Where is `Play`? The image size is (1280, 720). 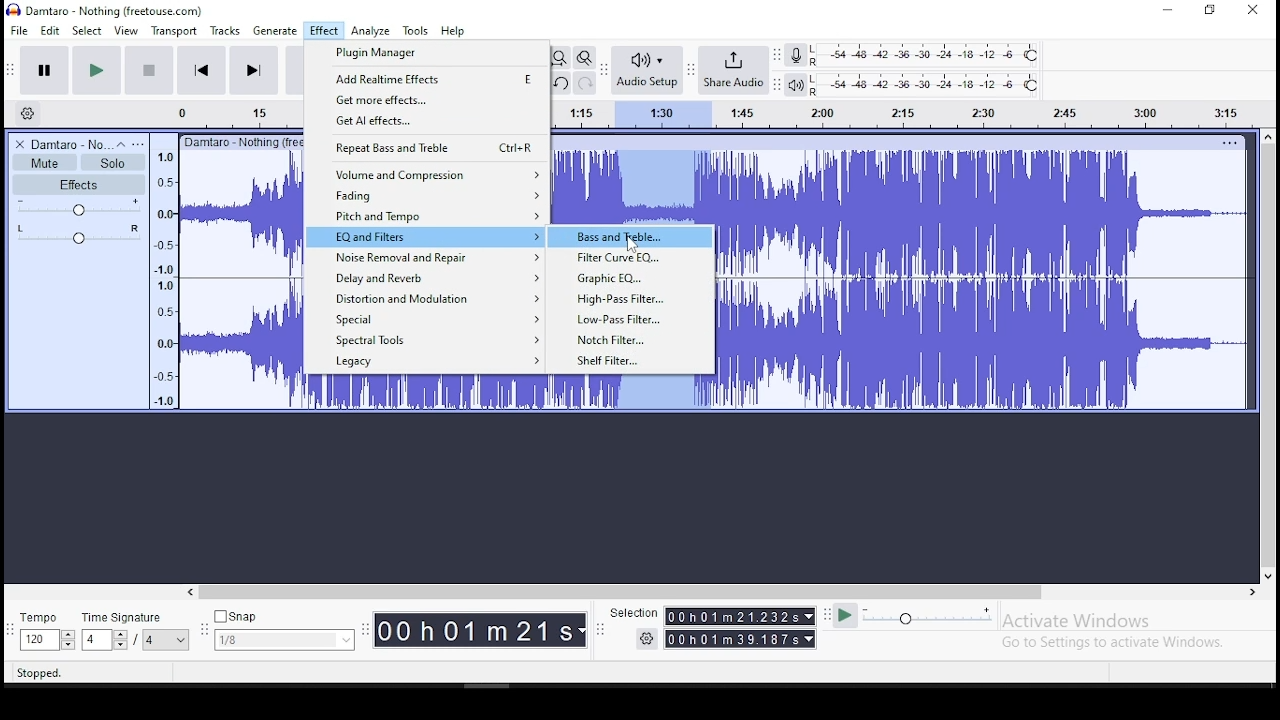 Play is located at coordinates (845, 616).